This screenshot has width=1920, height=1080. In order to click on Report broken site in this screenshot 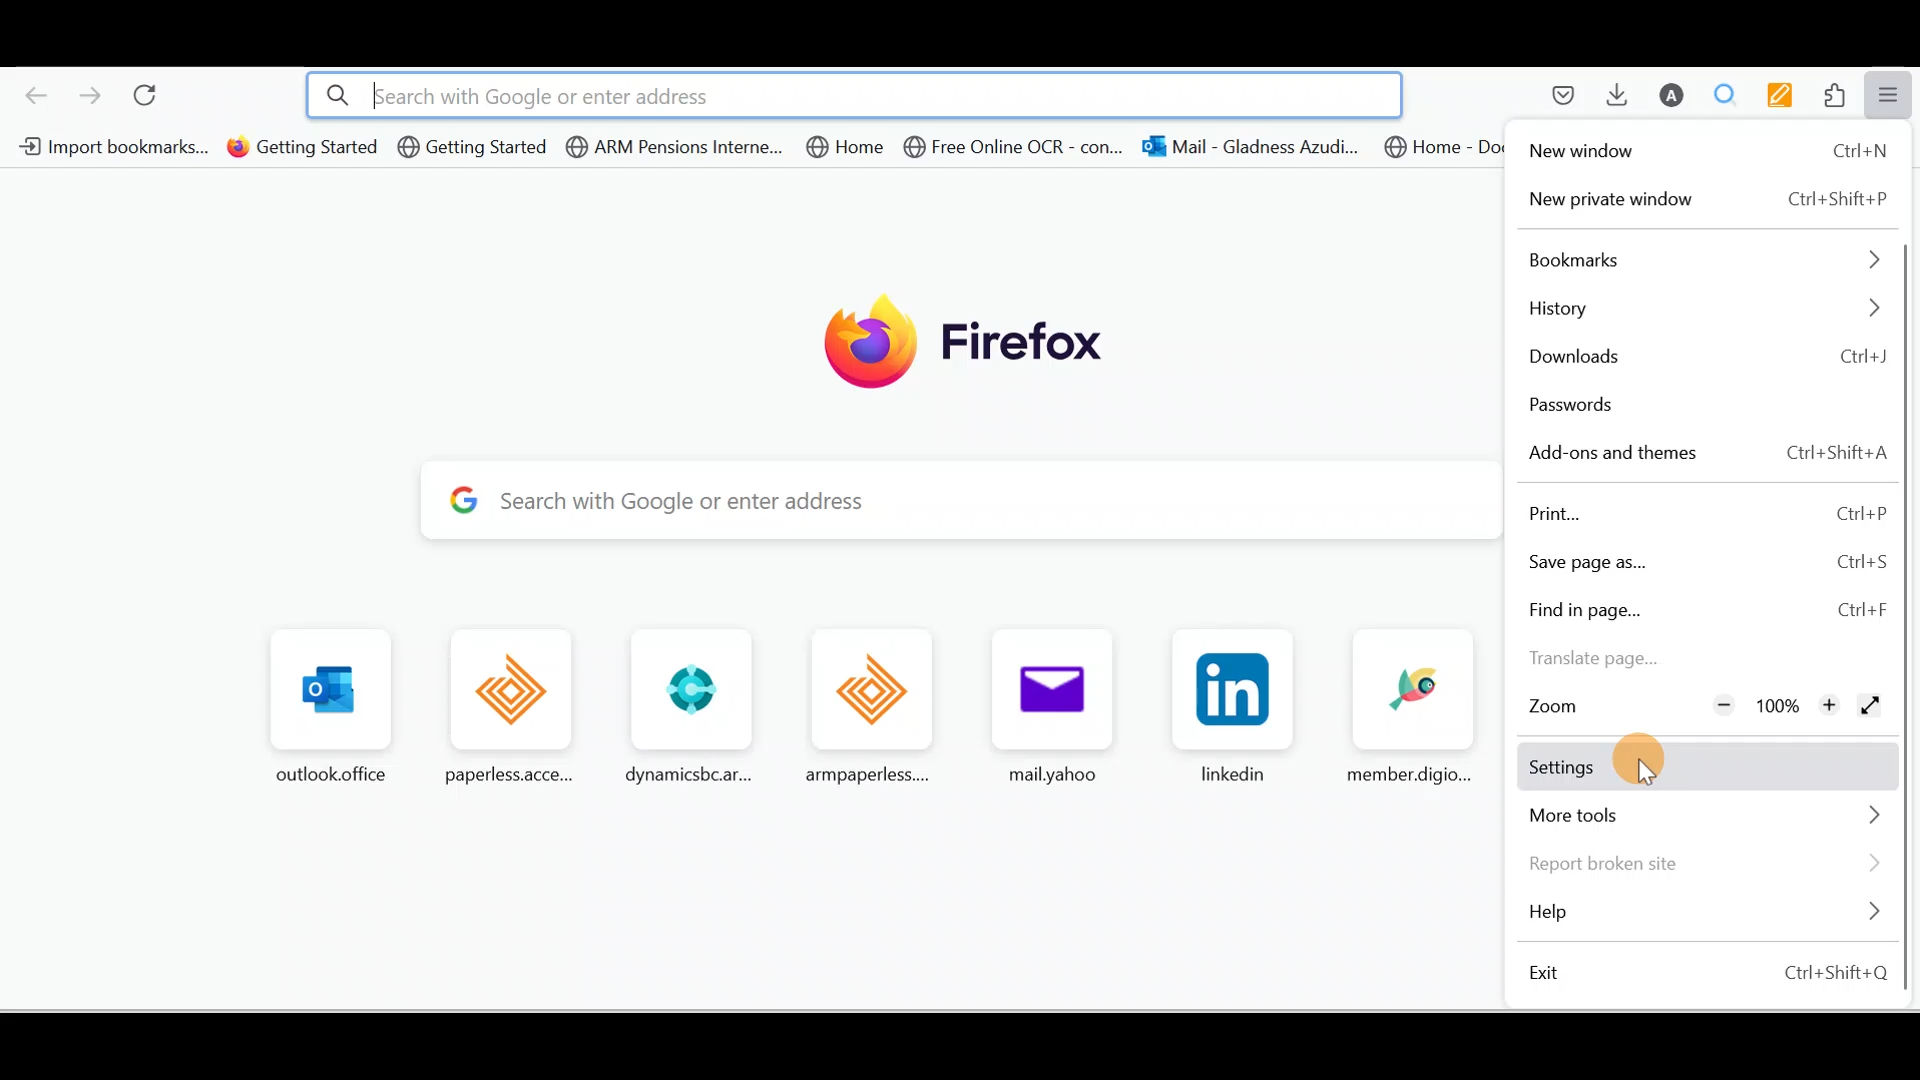, I will do `click(1705, 867)`.